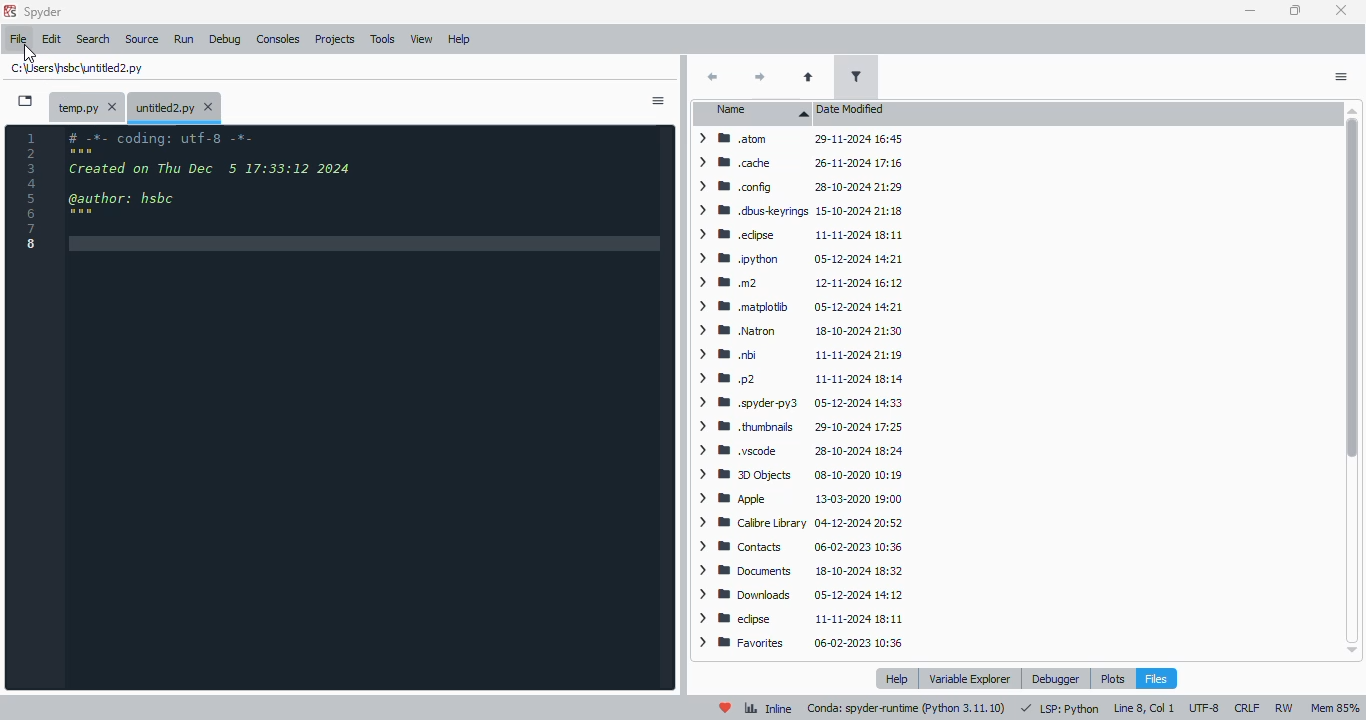 This screenshot has height=720, width=1366. What do you see at coordinates (796, 376) in the screenshot?
I see `ym p2 11-11-2024 18:14` at bounding box center [796, 376].